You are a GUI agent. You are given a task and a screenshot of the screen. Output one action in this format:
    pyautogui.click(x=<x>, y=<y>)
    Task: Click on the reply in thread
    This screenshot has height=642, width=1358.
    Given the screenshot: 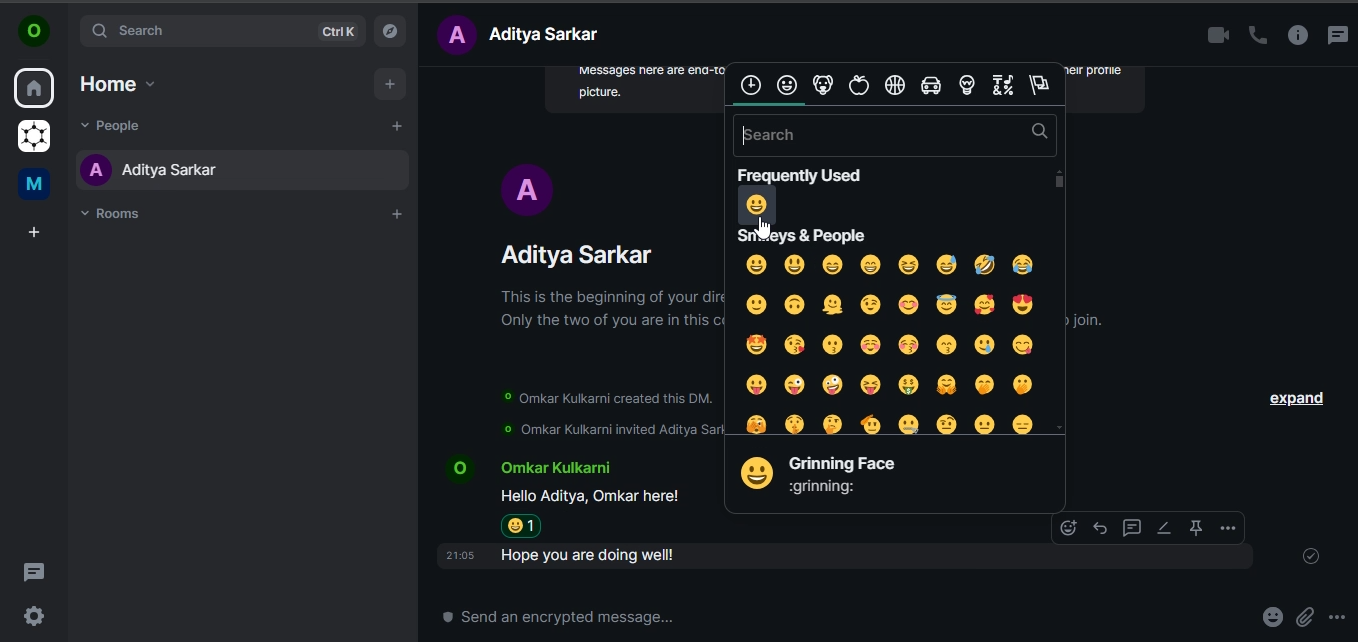 What is the action you would take?
    pyautogui.click(x=1130, y=526)
    